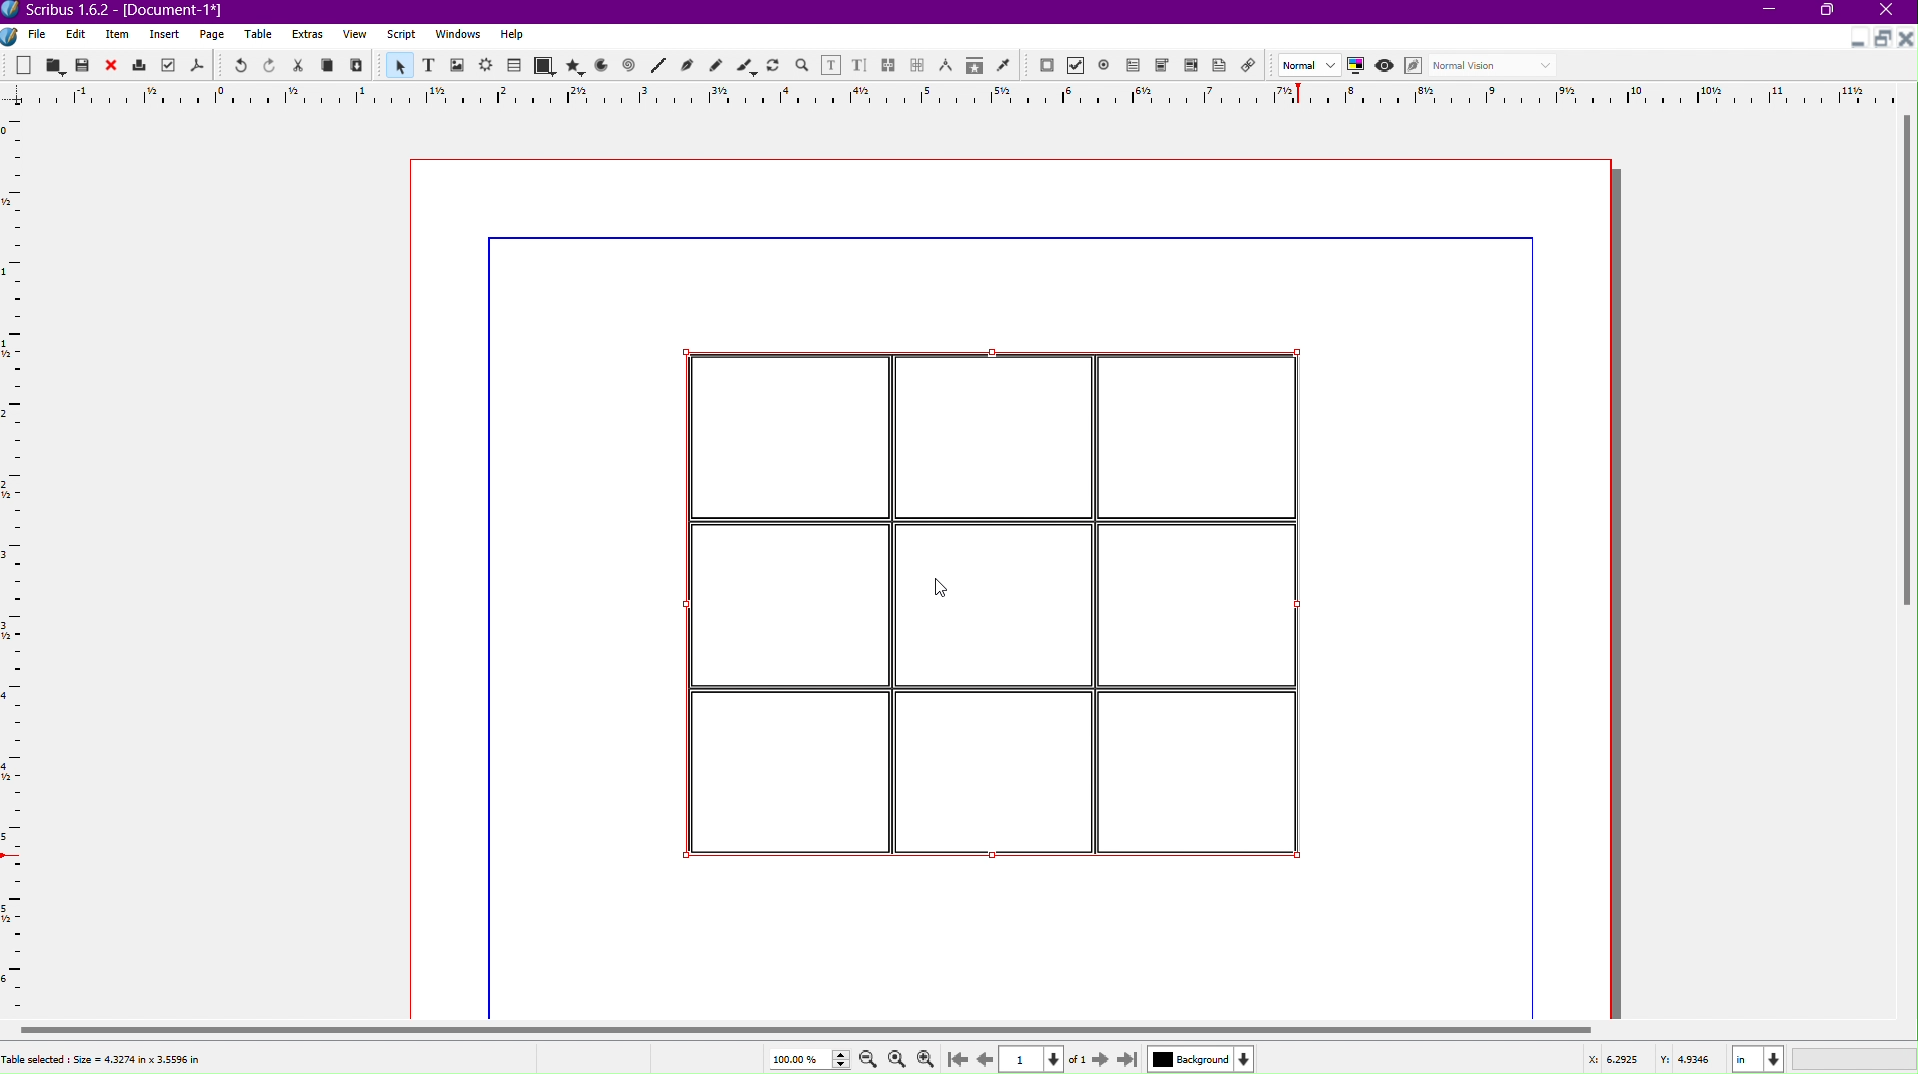 The height and width of the screenshot is (1074, 1918). What do you see at coordinates (1881, 39) in the screenshot?
I see `Maximize` at bounding box center [1881, 39].